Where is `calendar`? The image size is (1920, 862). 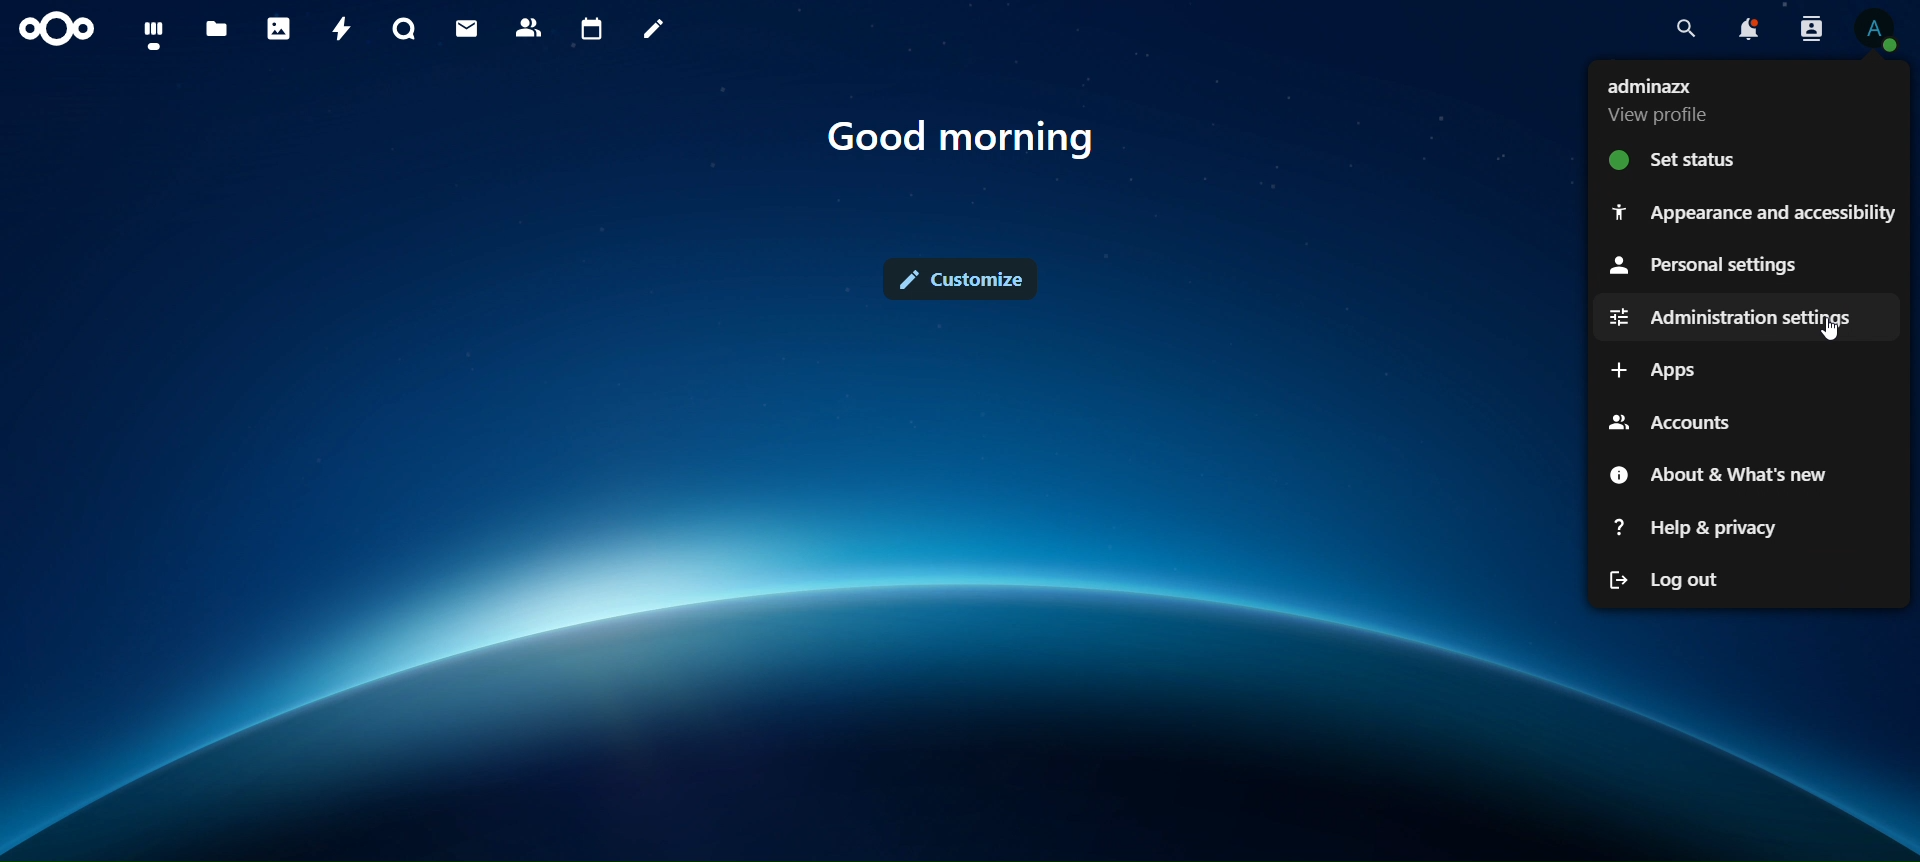 calendar is located at coordinates (595, 30).